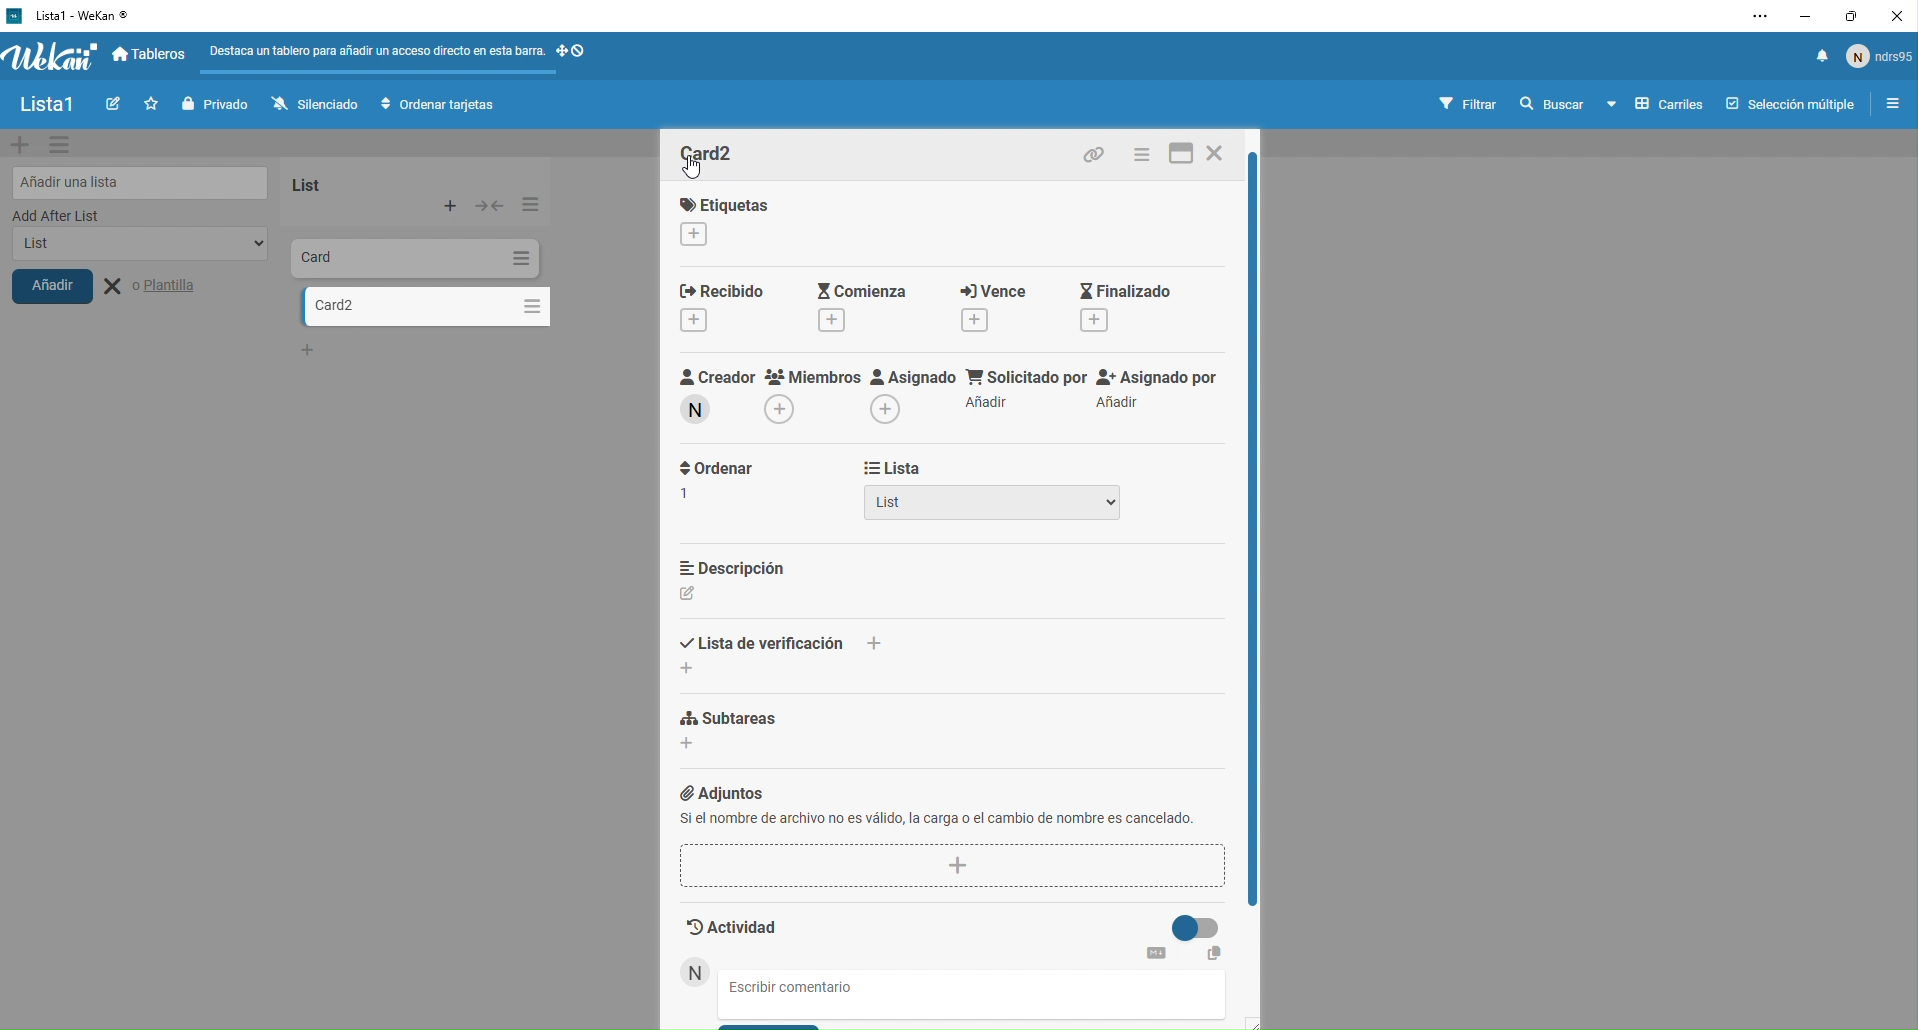  I want to click on carriles, so click(1656, 105).